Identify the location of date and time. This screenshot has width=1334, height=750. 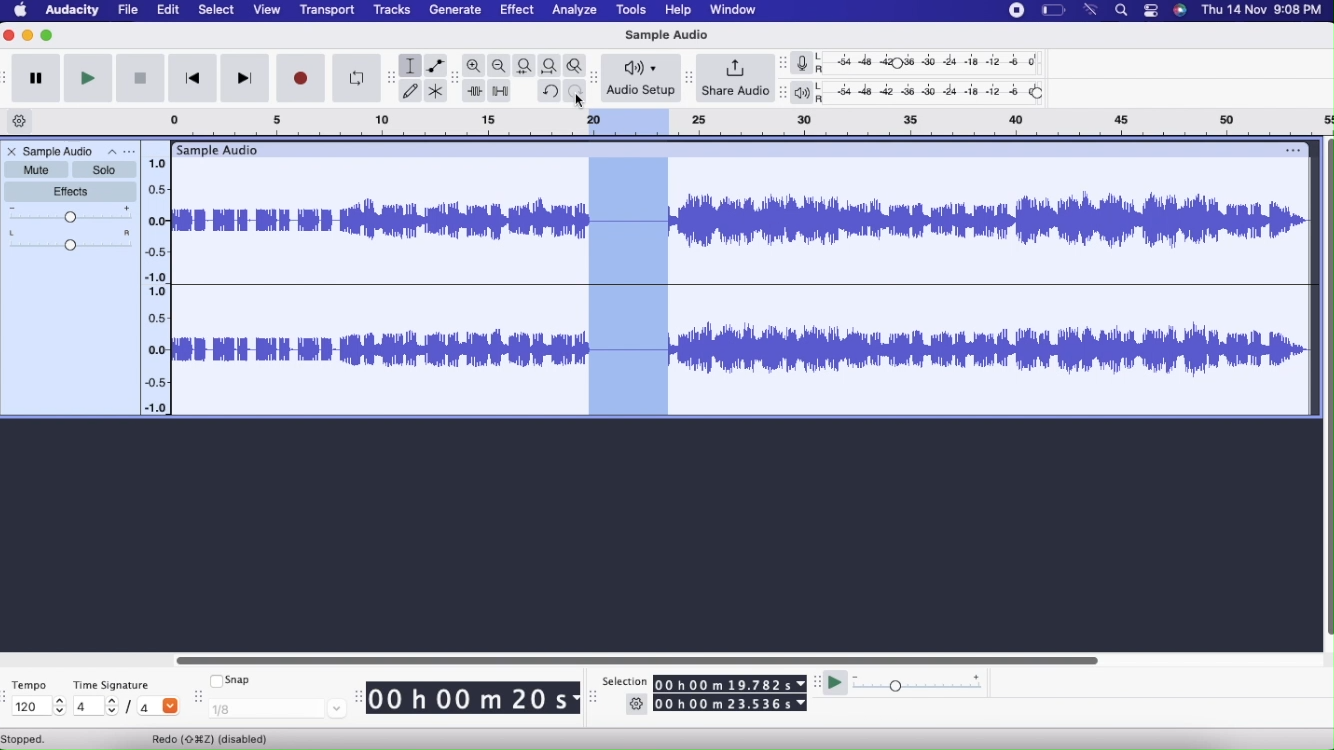
(1262, 9).